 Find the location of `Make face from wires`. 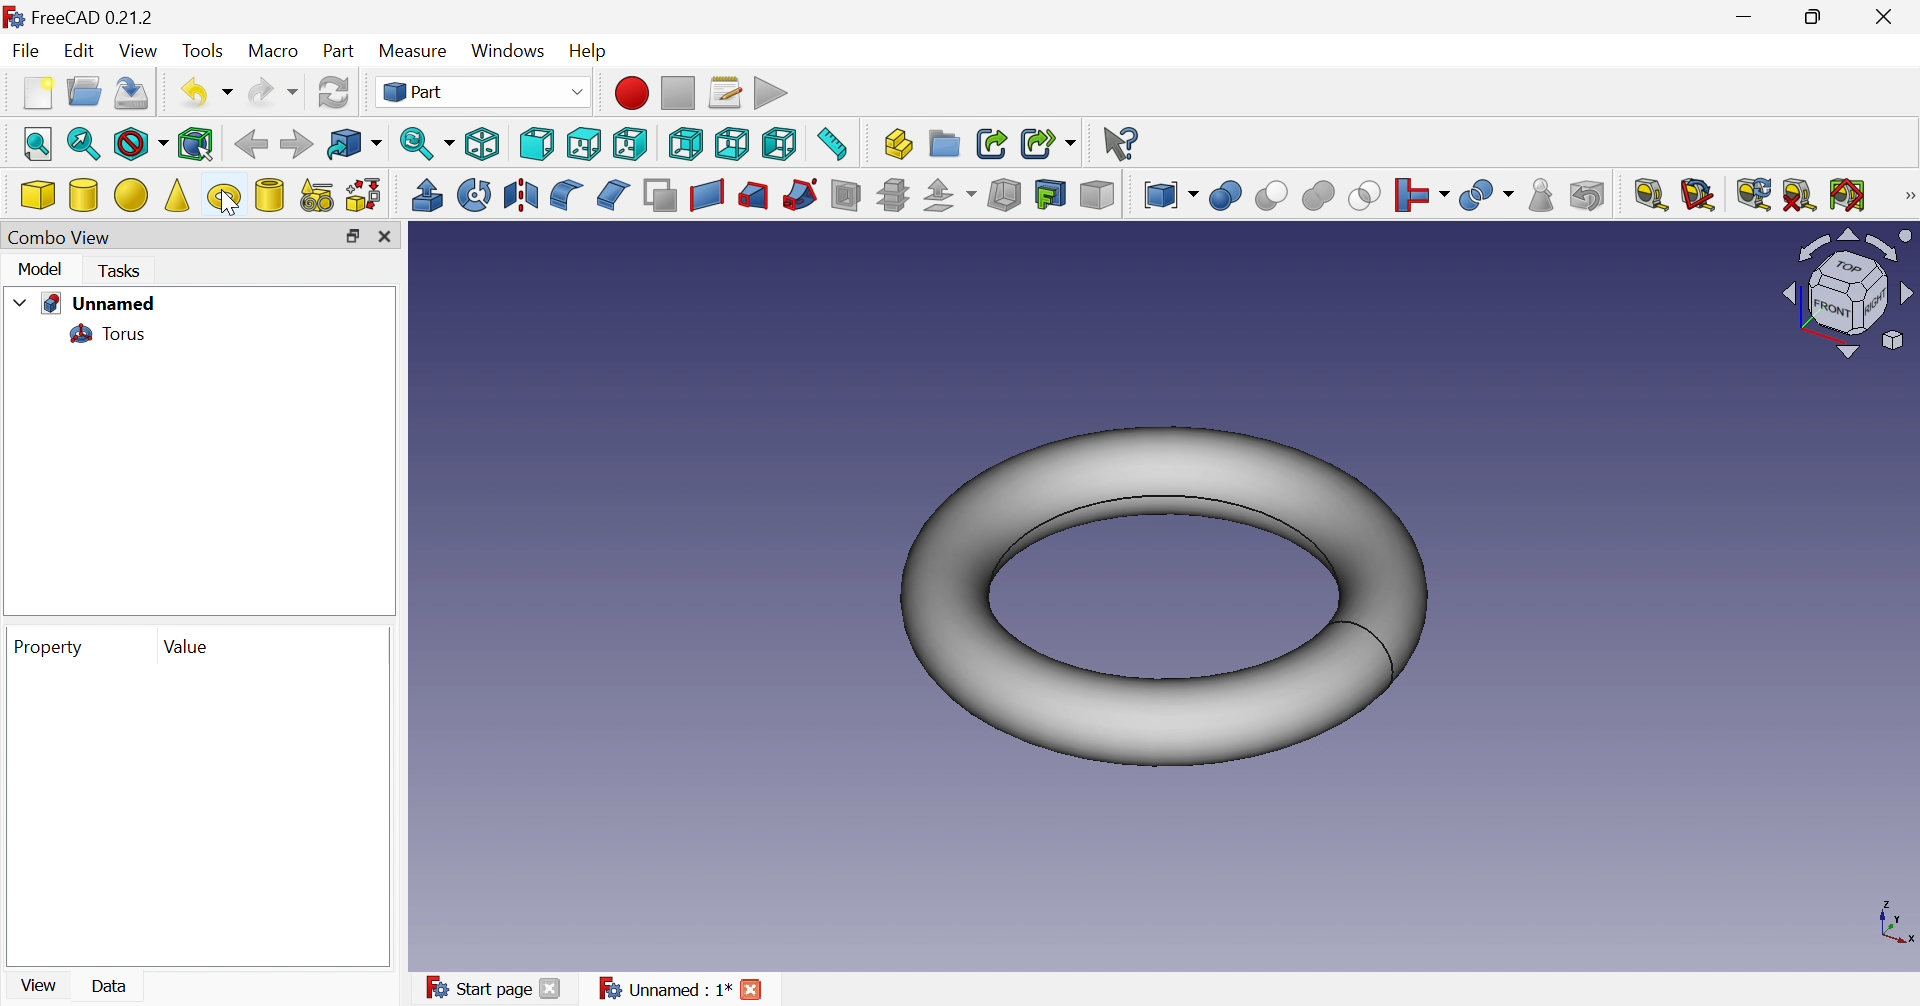

Make face from wires is located at coordinates (660, 196).